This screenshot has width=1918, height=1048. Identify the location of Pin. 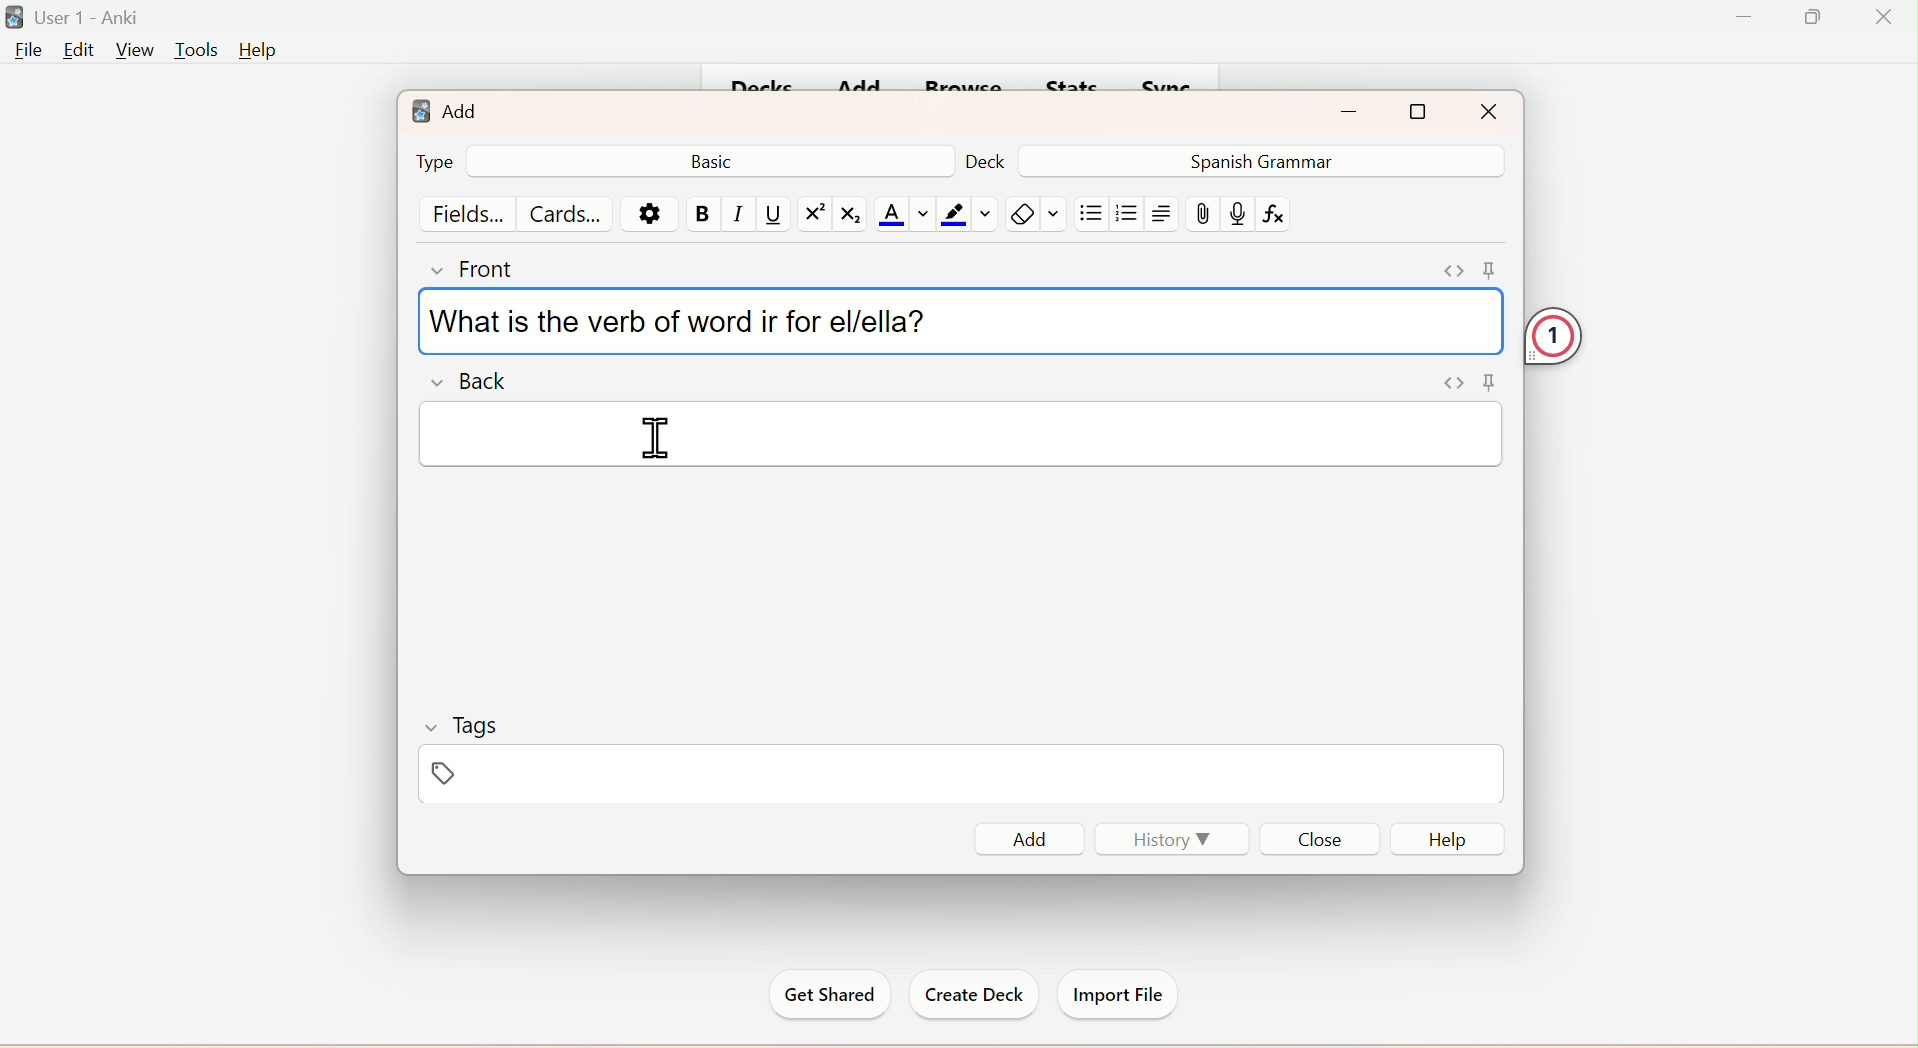
(1462, 267).